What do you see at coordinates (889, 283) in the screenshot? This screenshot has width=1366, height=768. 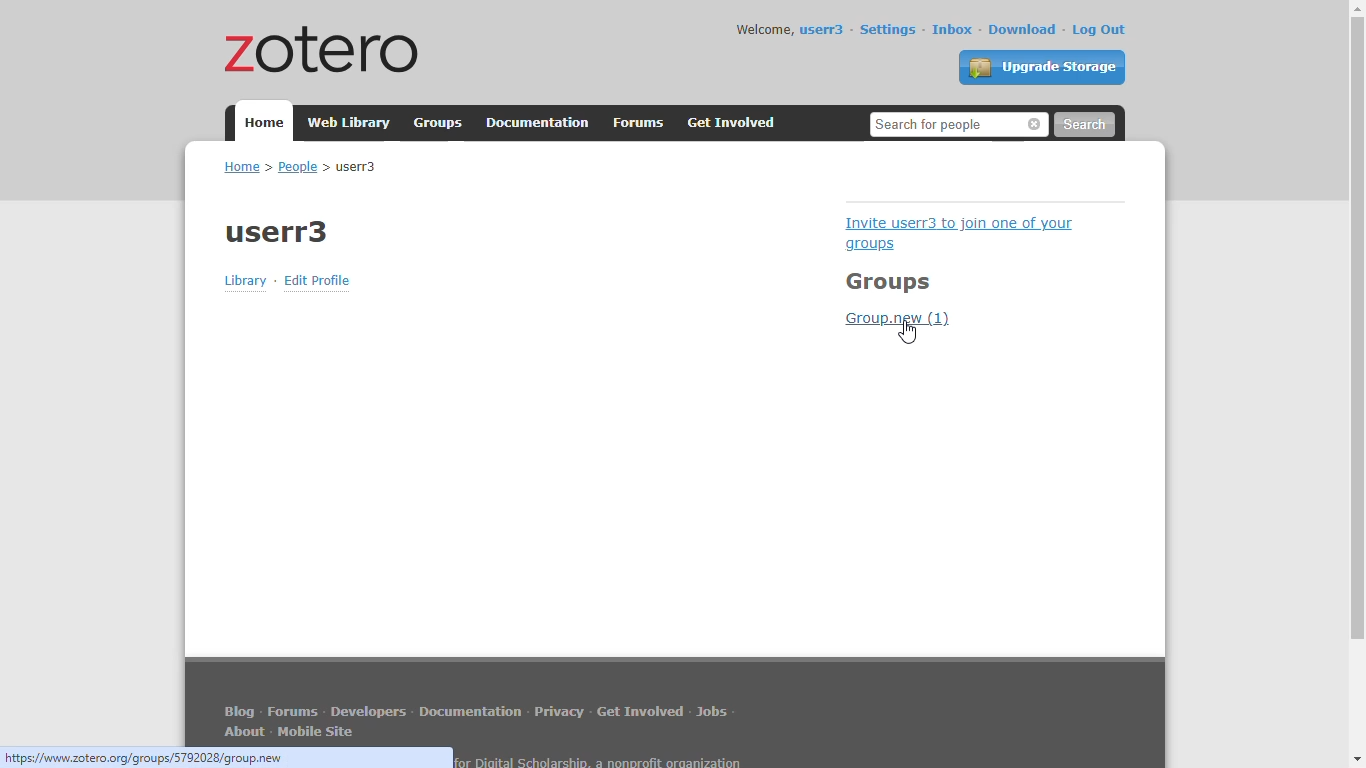 I see `groups` at bounding box center [889, 283].